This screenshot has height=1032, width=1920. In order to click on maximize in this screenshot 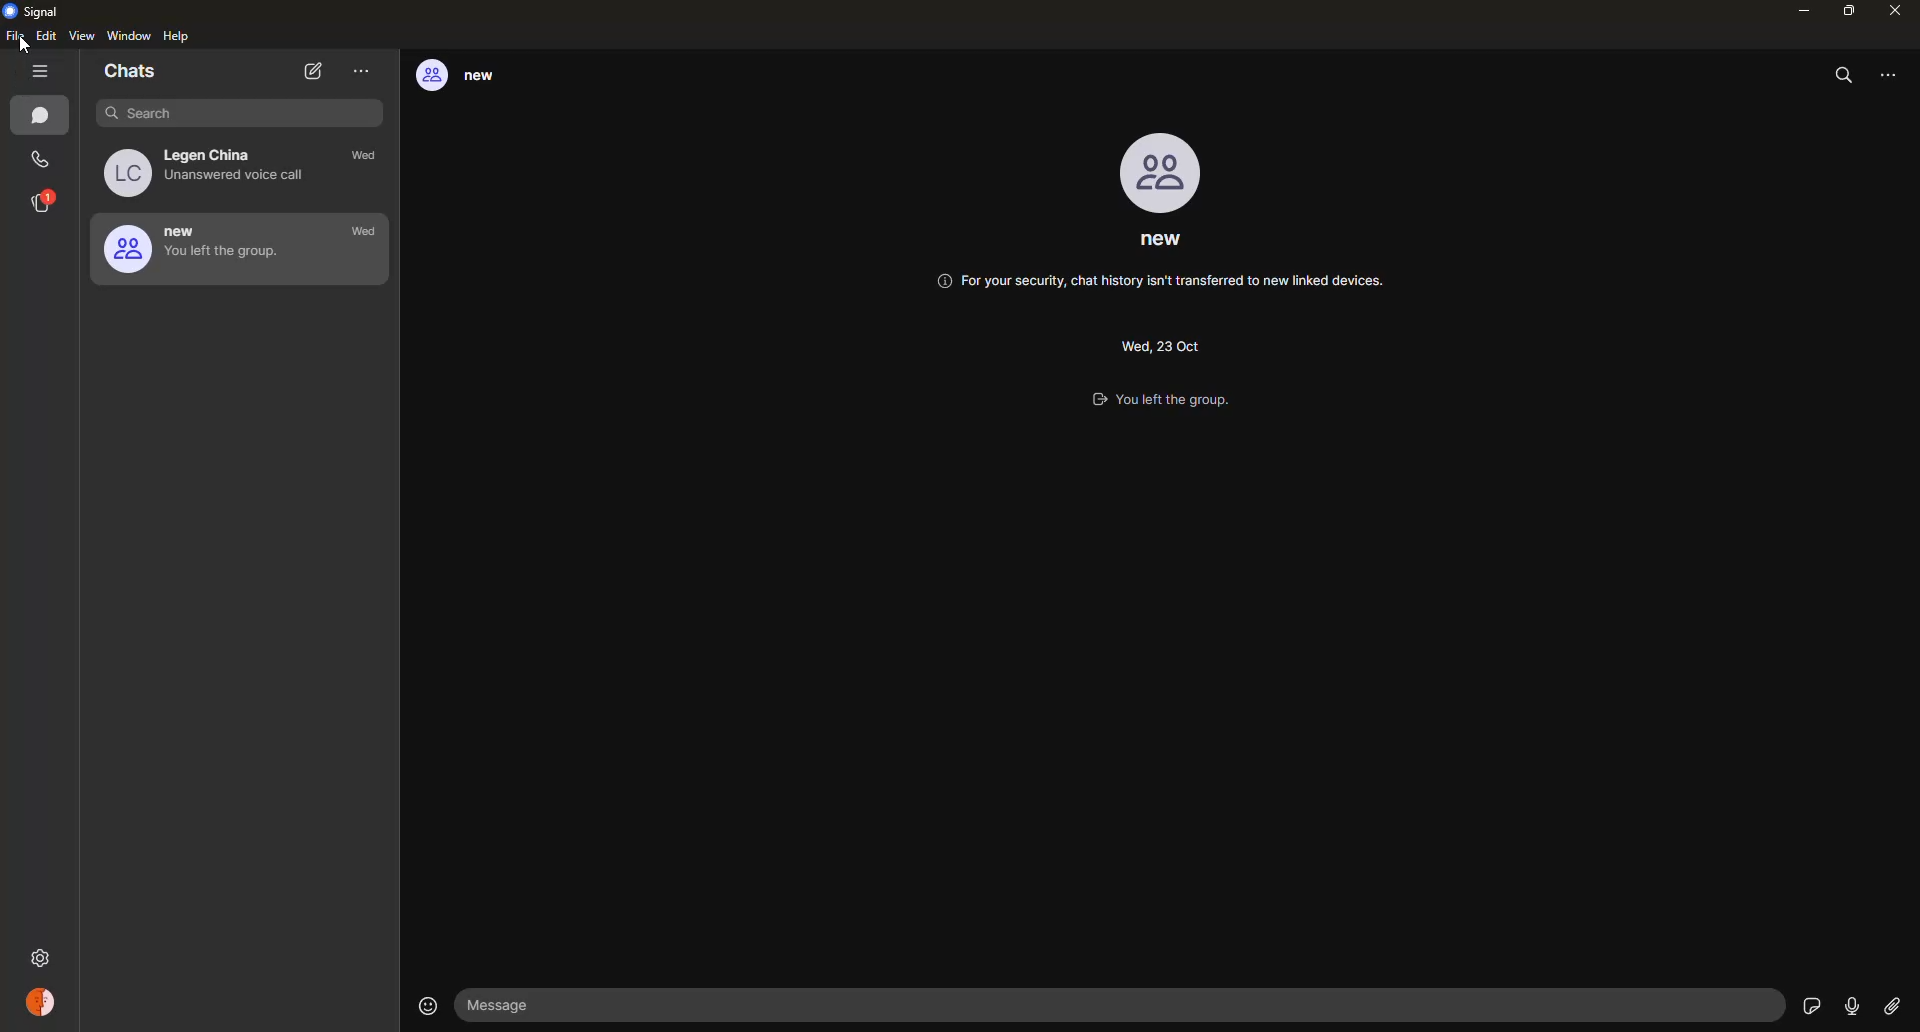, I will do `click(1848, 10)`.